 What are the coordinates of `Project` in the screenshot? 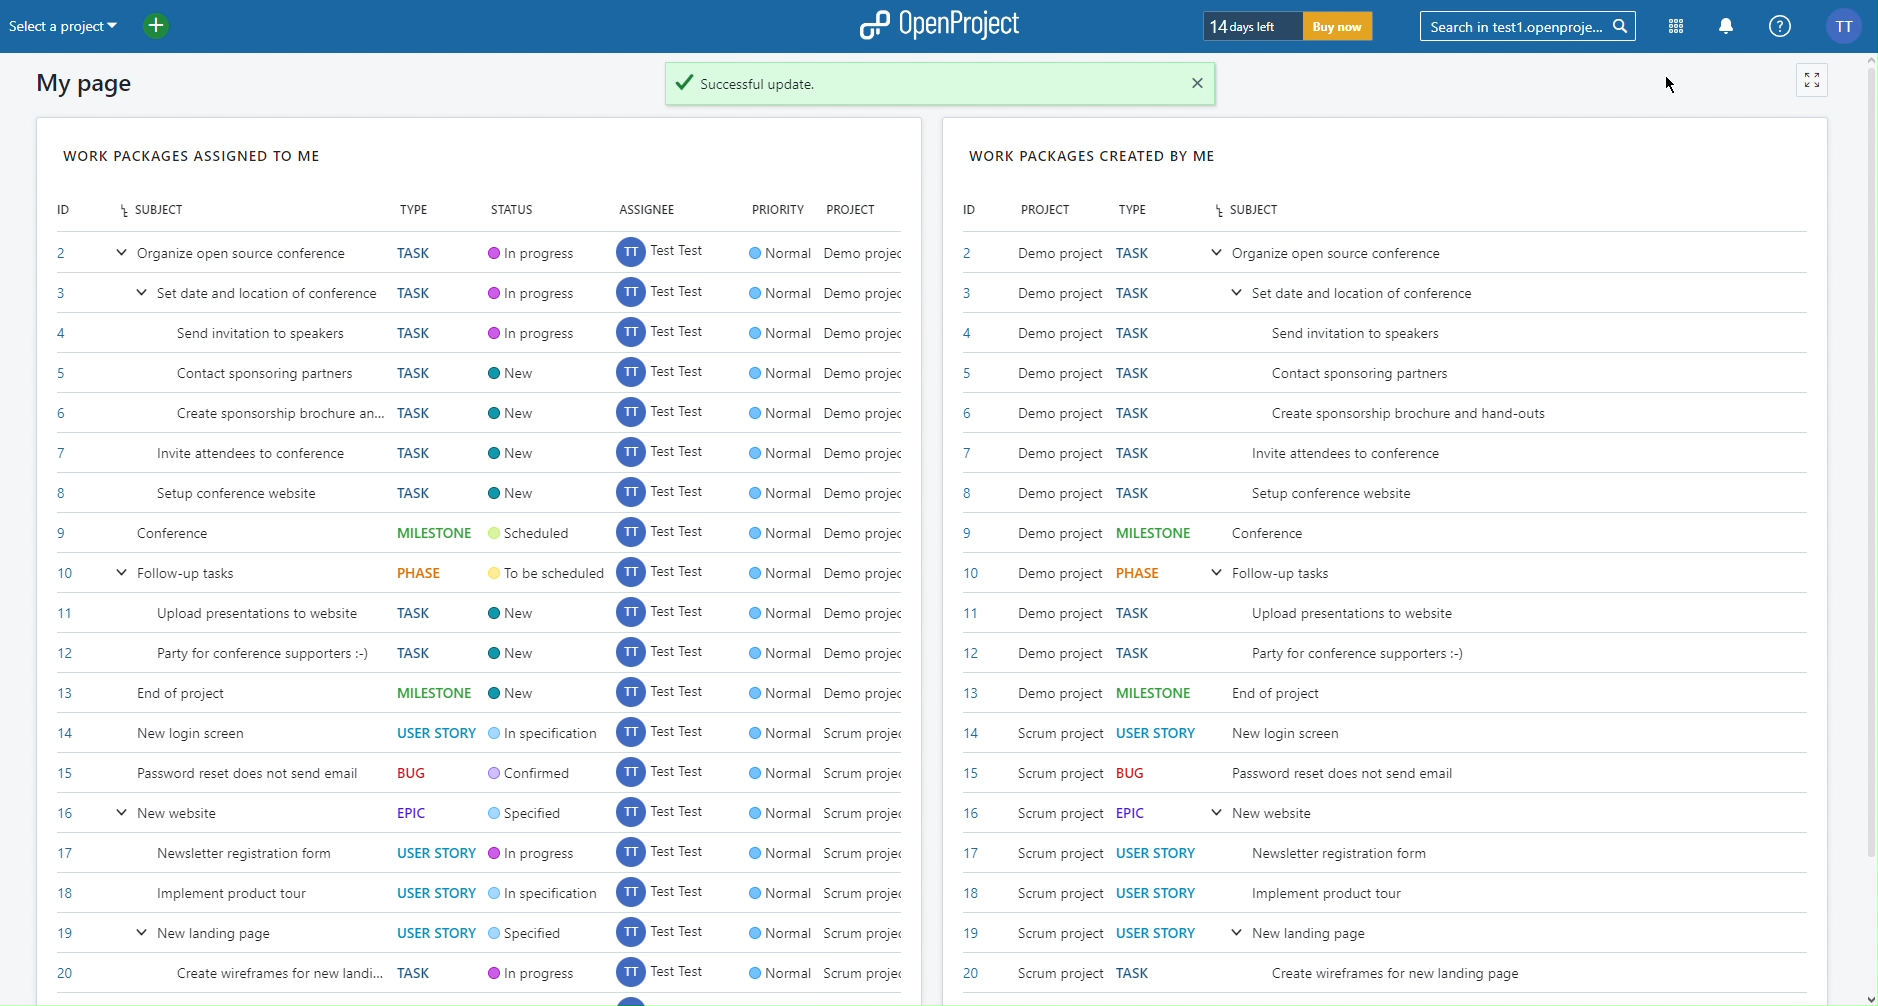 It's located at (1047, 210).